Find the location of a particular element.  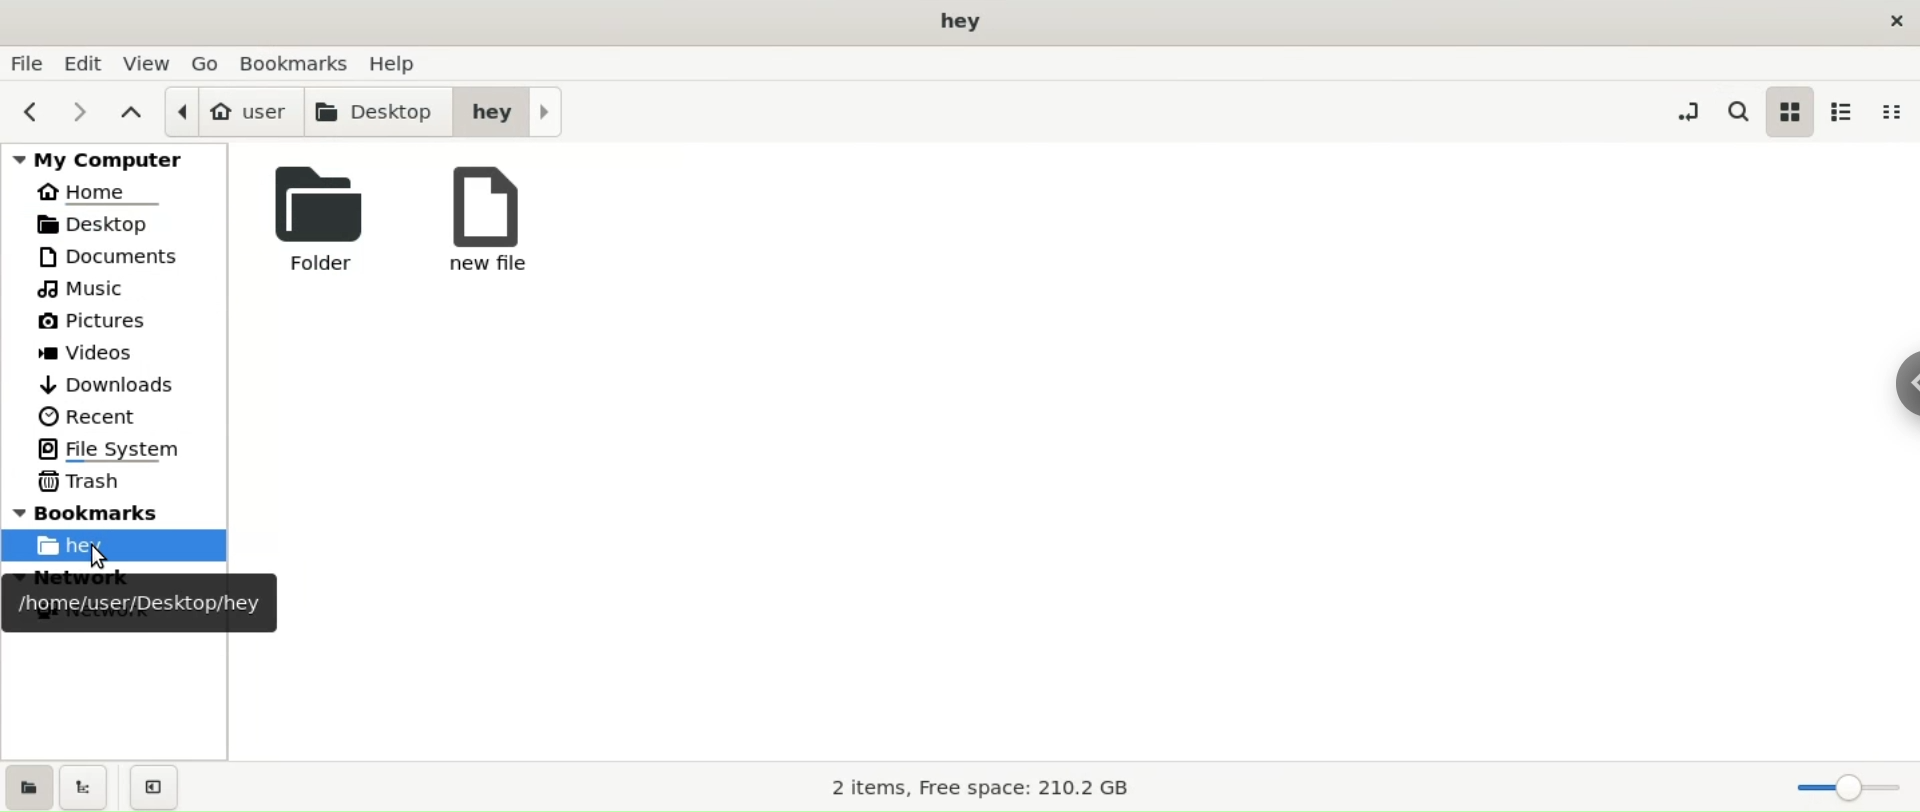

hey is located at coordinates (514, 110).